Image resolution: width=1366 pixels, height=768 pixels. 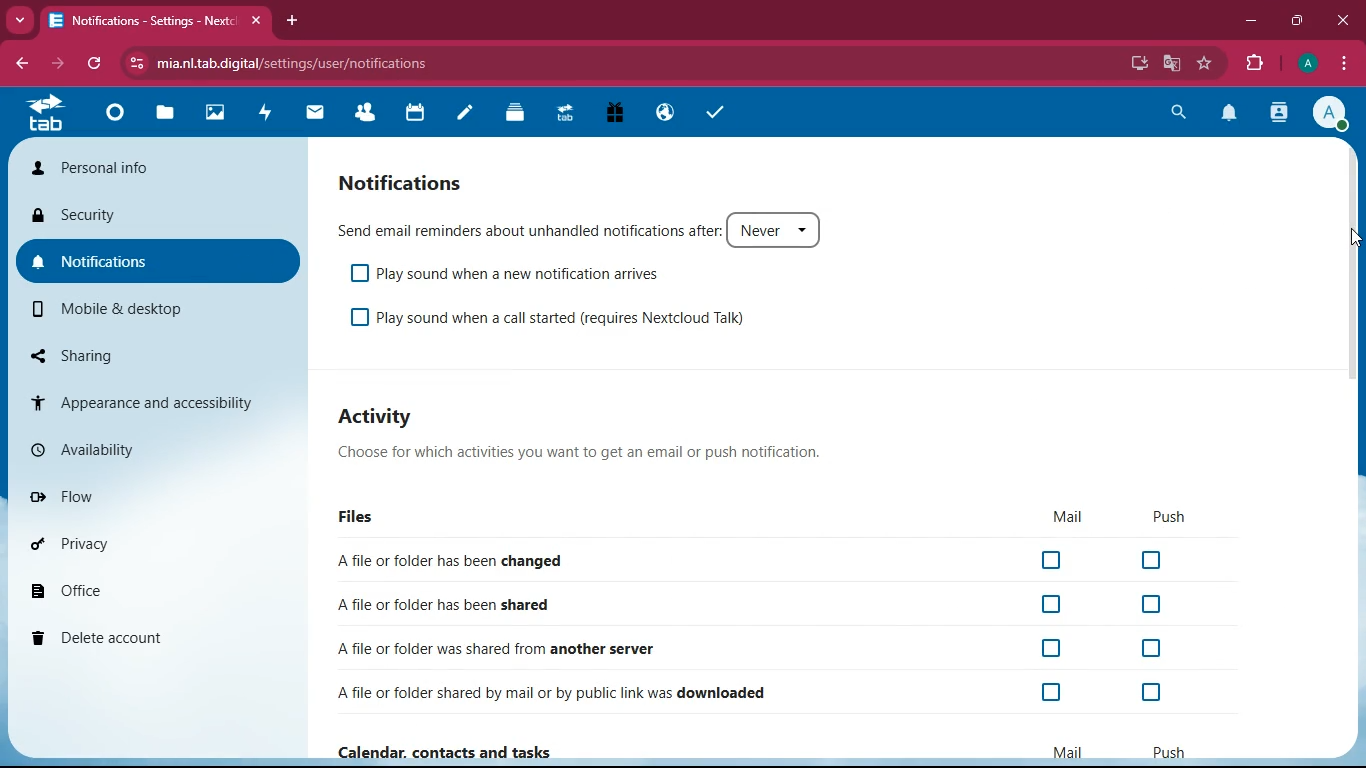 What do you see at coordinates (601, 453) in the screenshot?
I see `Choose for which activities you want to get an email or push notification.` at bounding box center [601, 453].